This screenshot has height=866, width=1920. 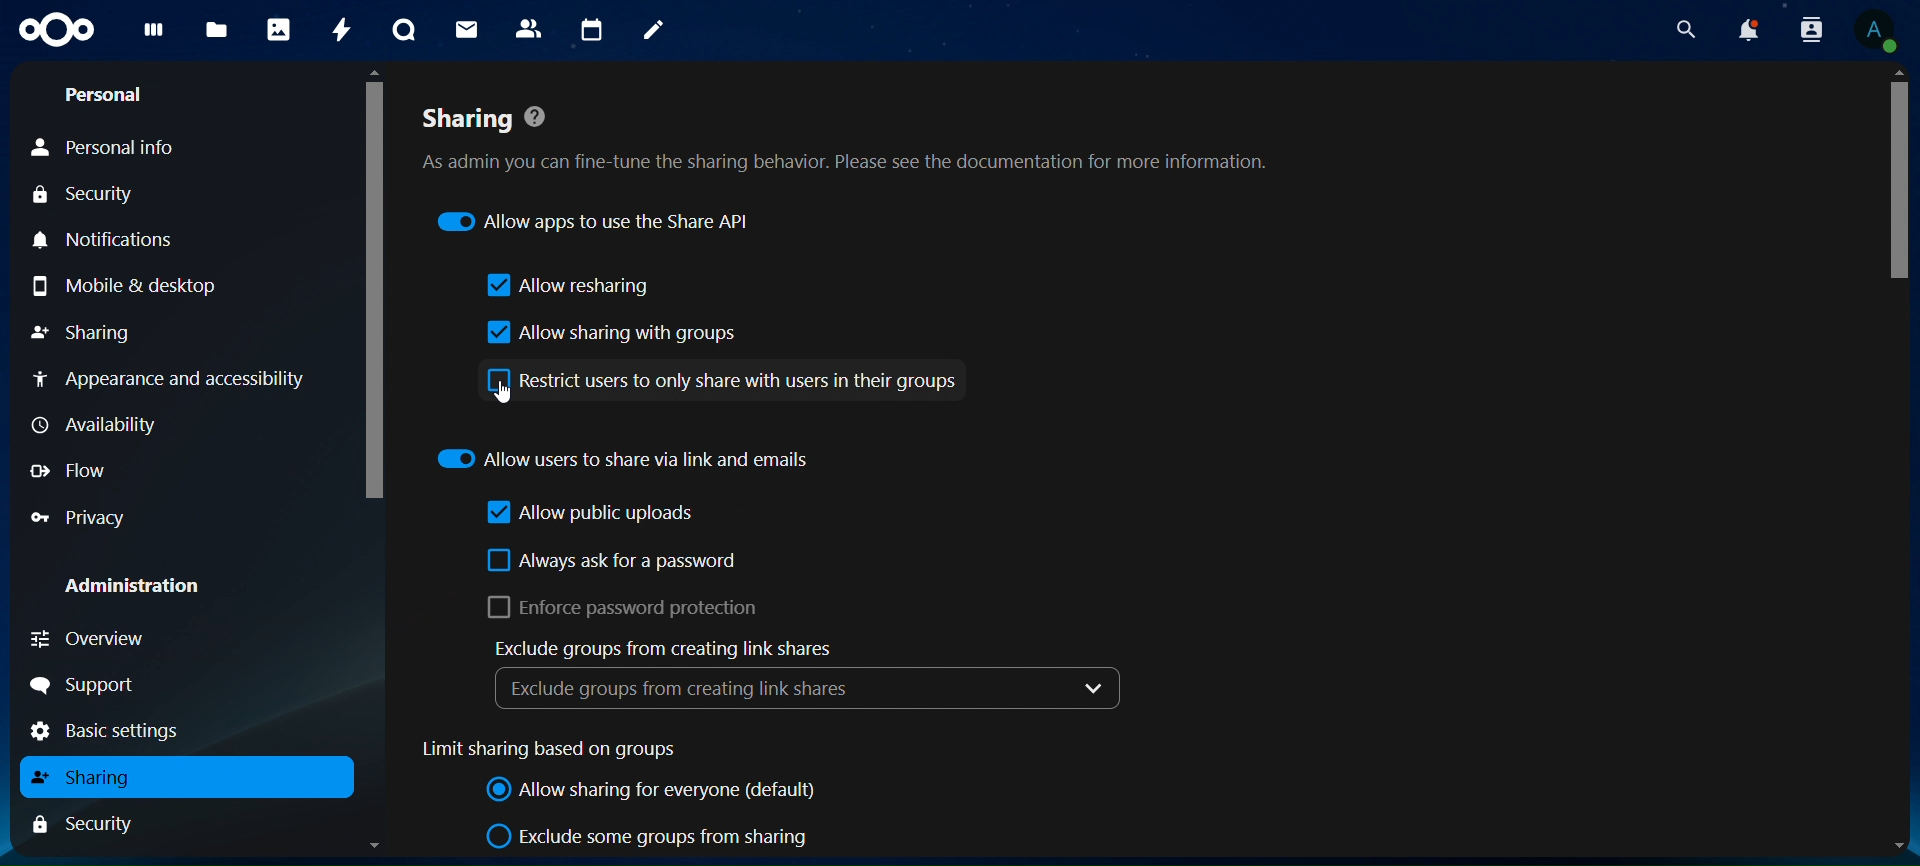 What do you see at coordinates (658, 32) in the screenshot?
I see `notes` at bounding box center [658, 32].